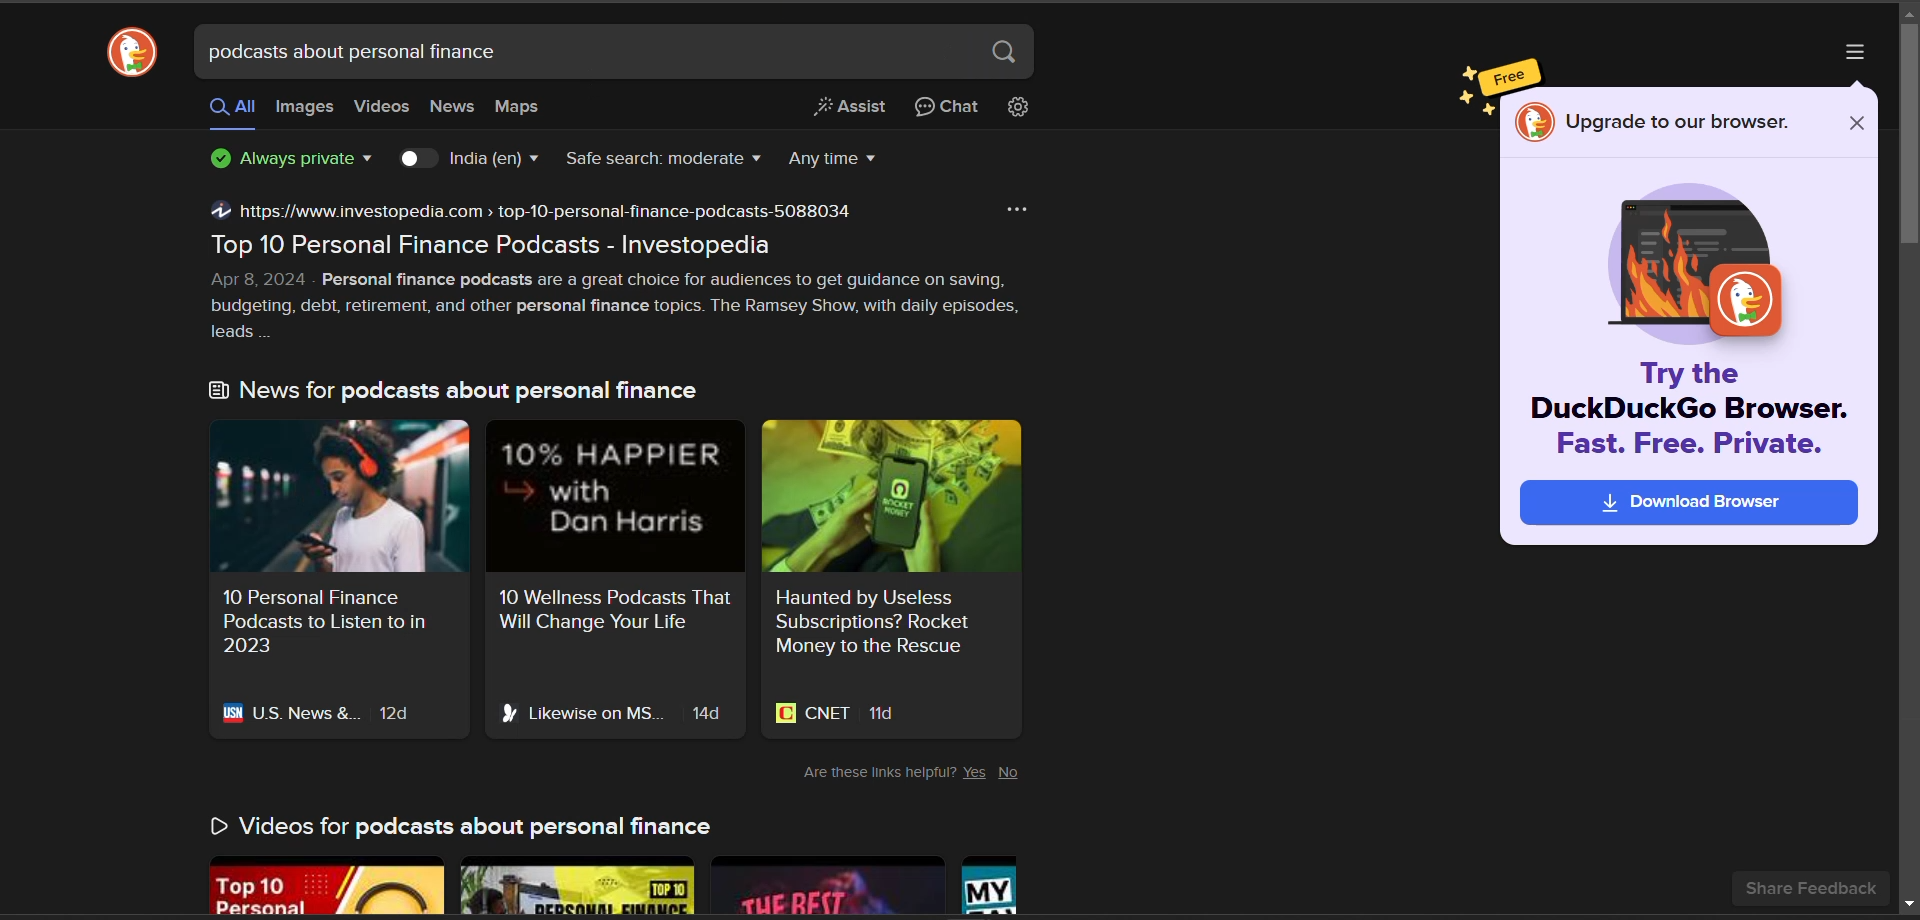  Describe the element at coordinates (450, 106) in the screenshot. I see `news` at that location.